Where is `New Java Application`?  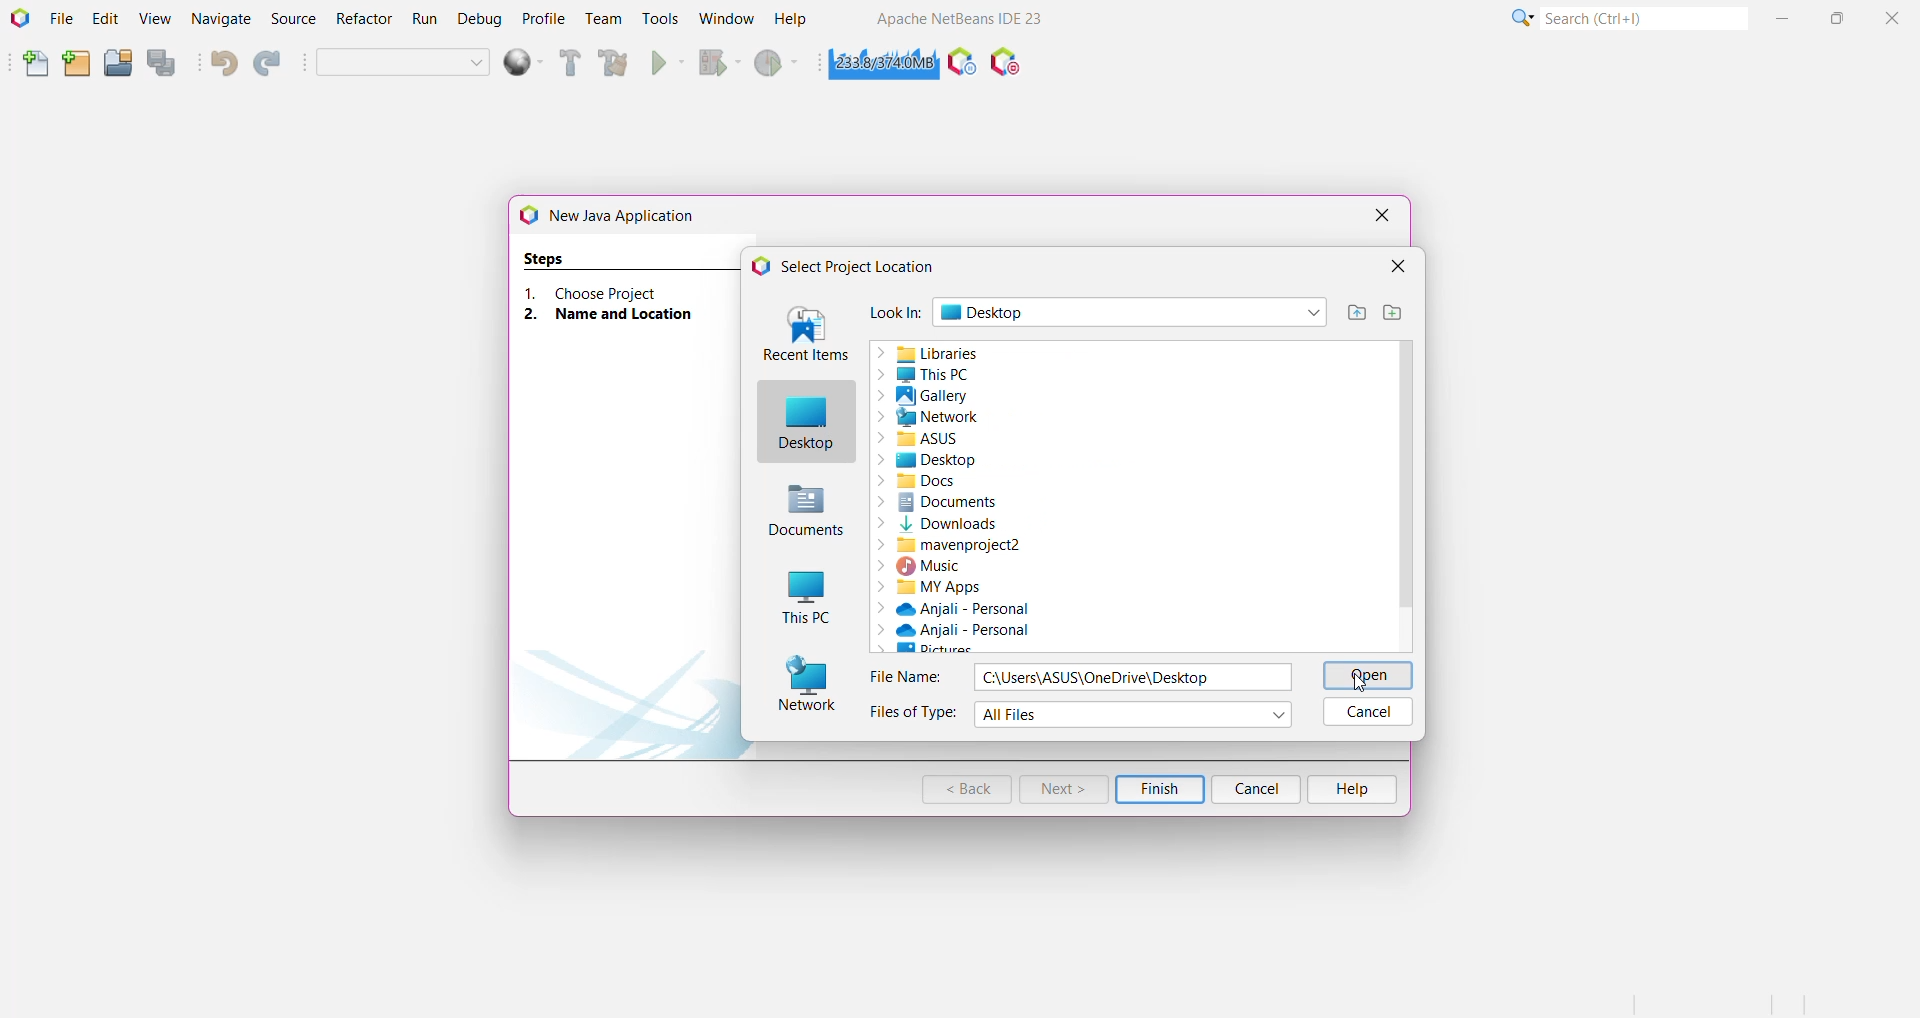
New Java Application is located at coordinates (620, 215).